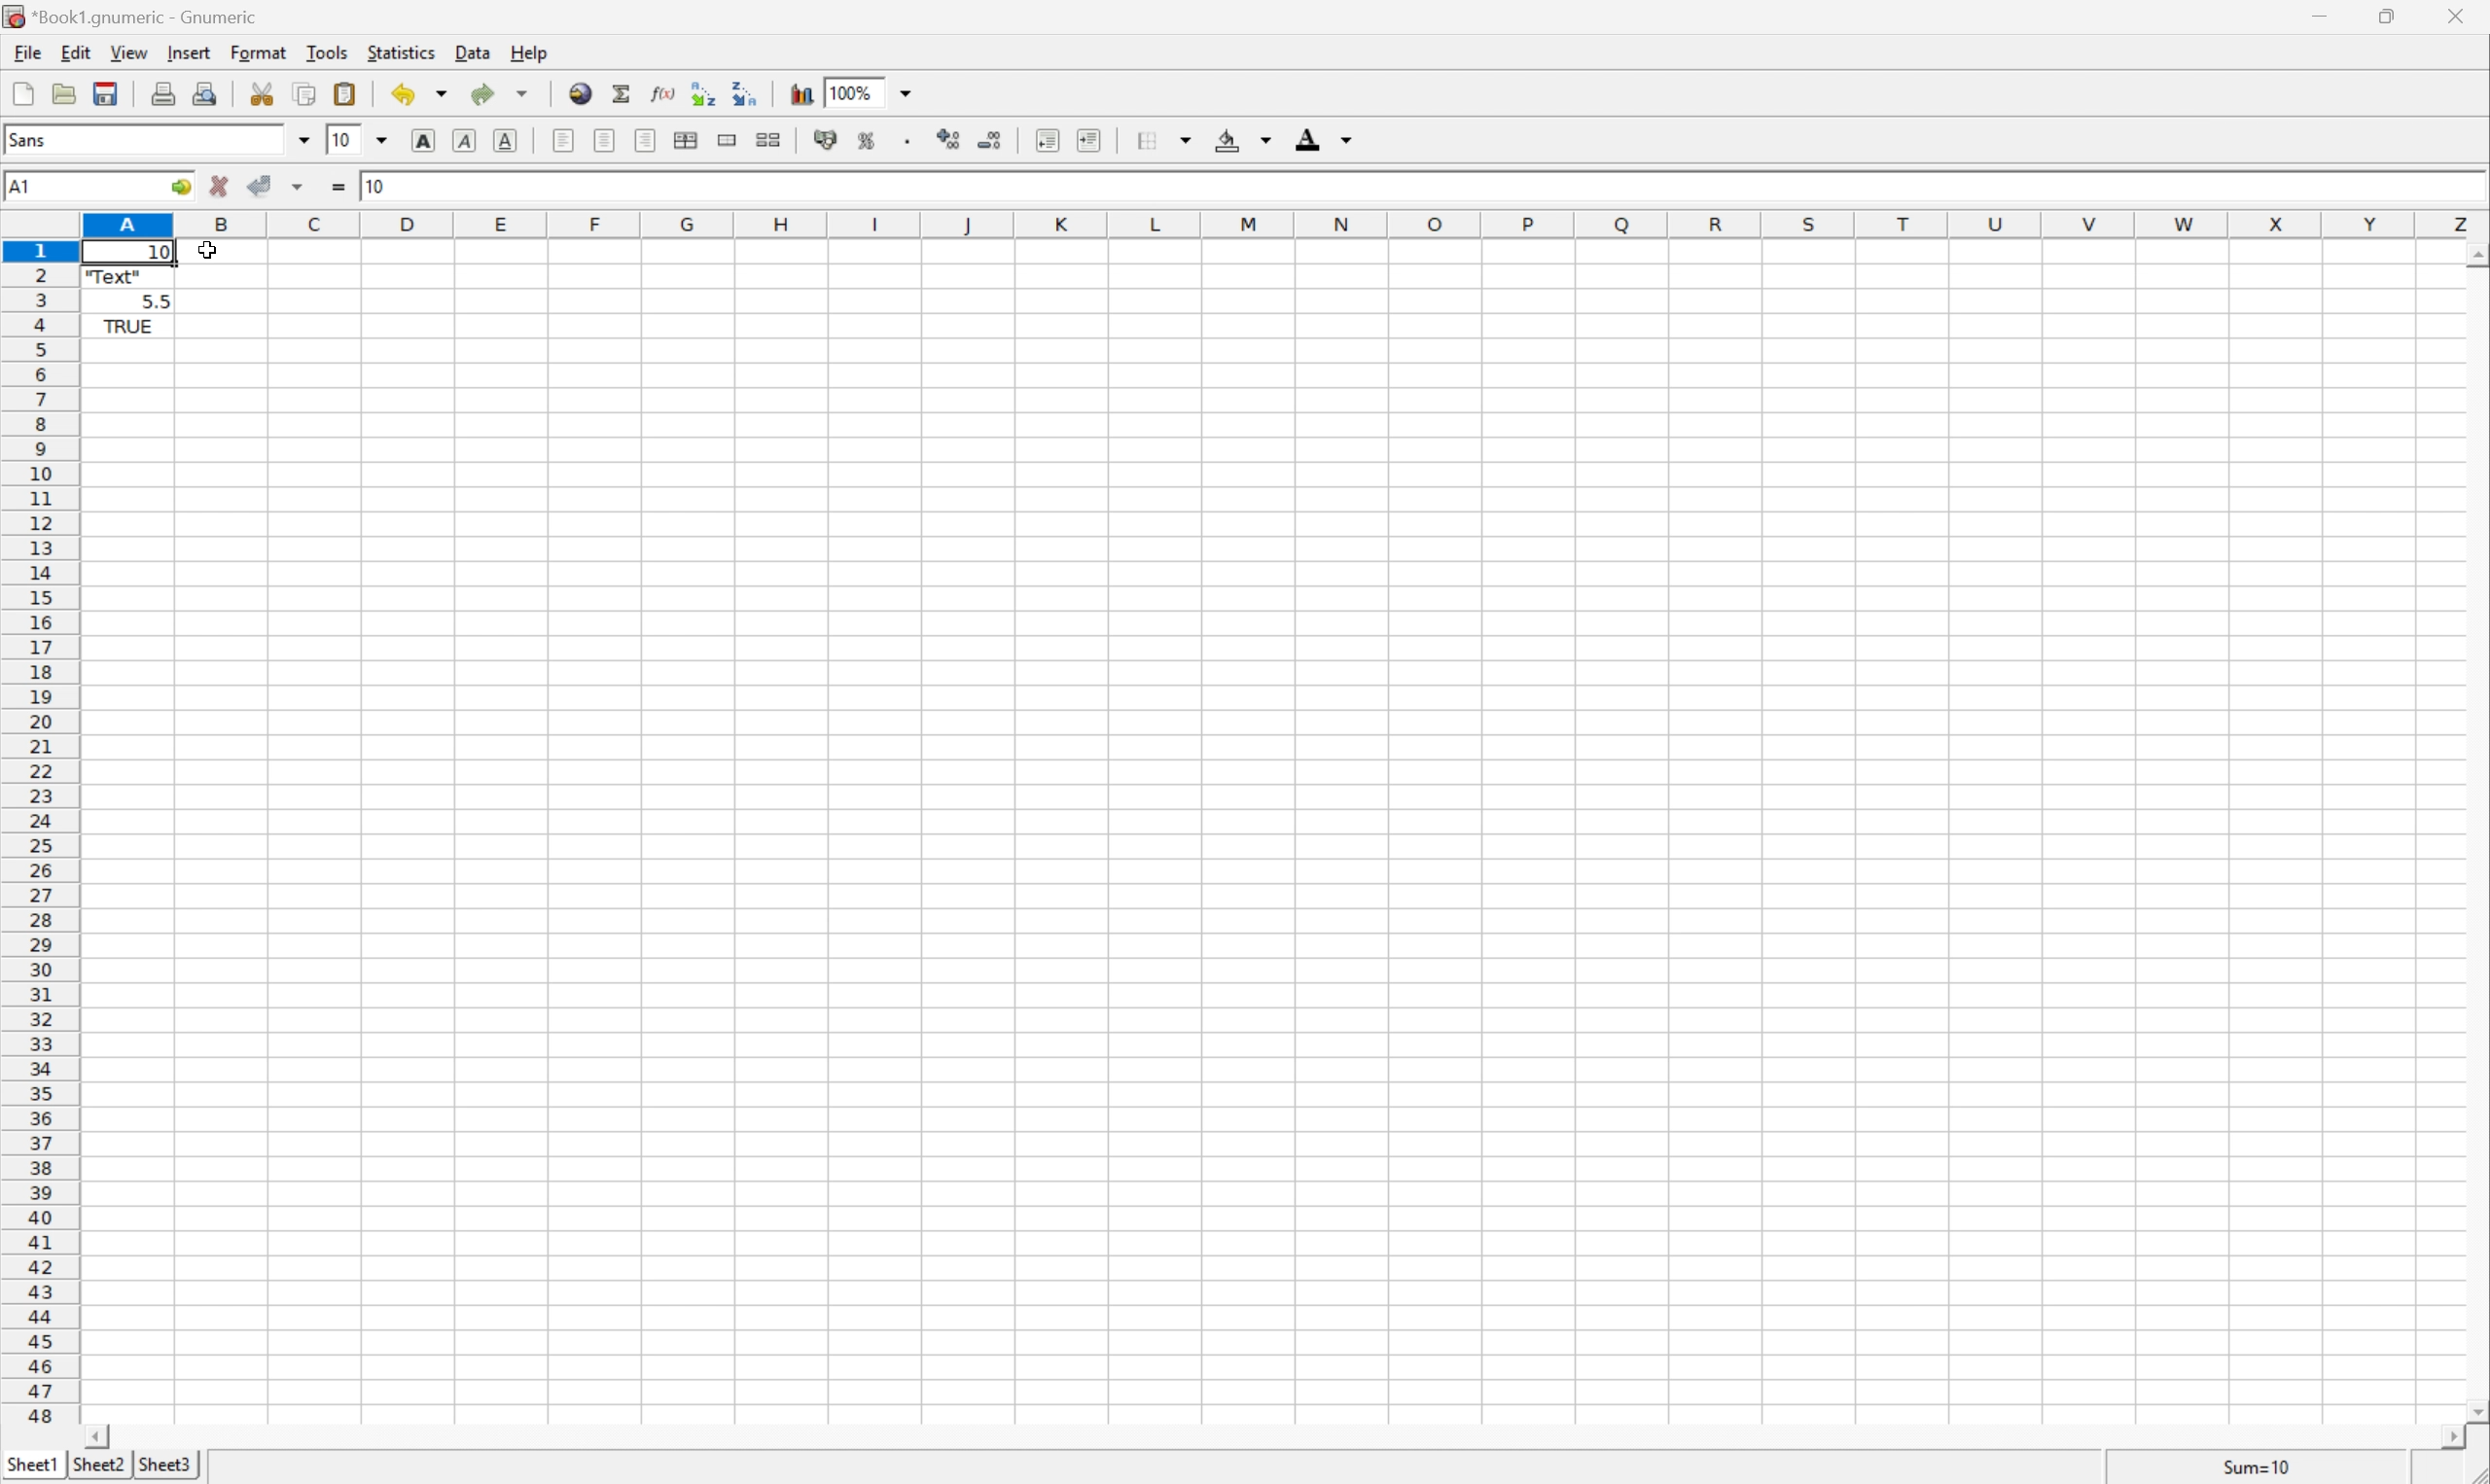 This screenshot has width=2490, height=1484. I want to click on Center Horizontally, so click(606, 141).